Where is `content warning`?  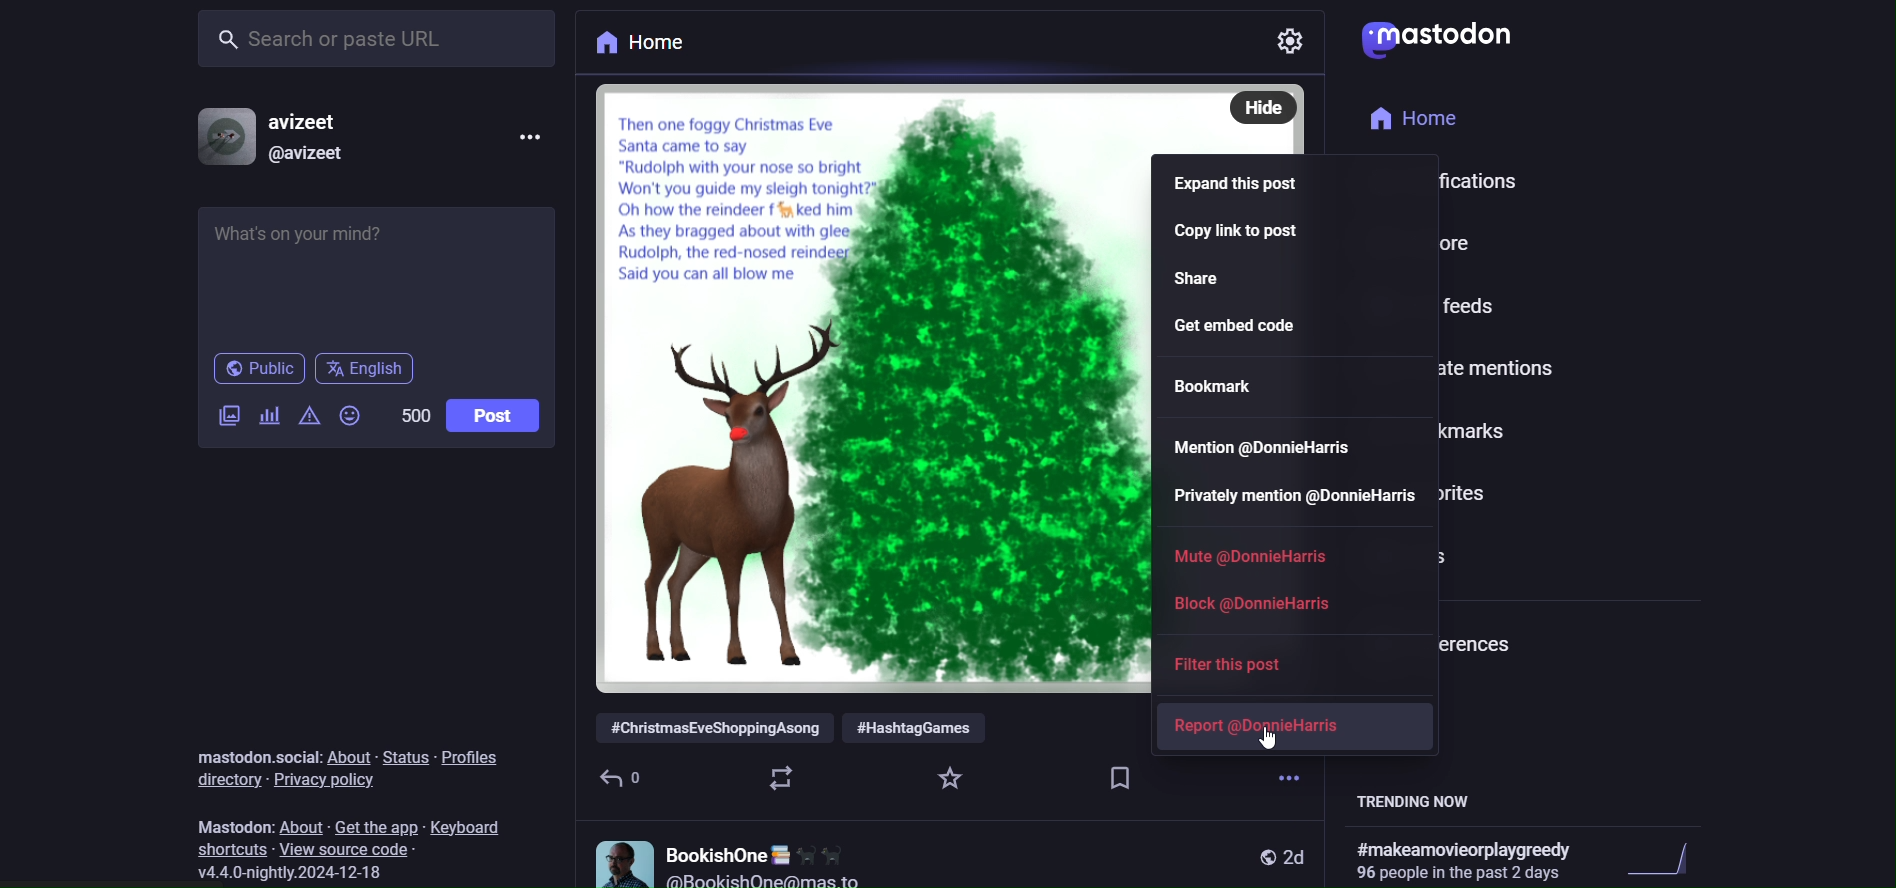
content warning is located at coordinates (313, 415).